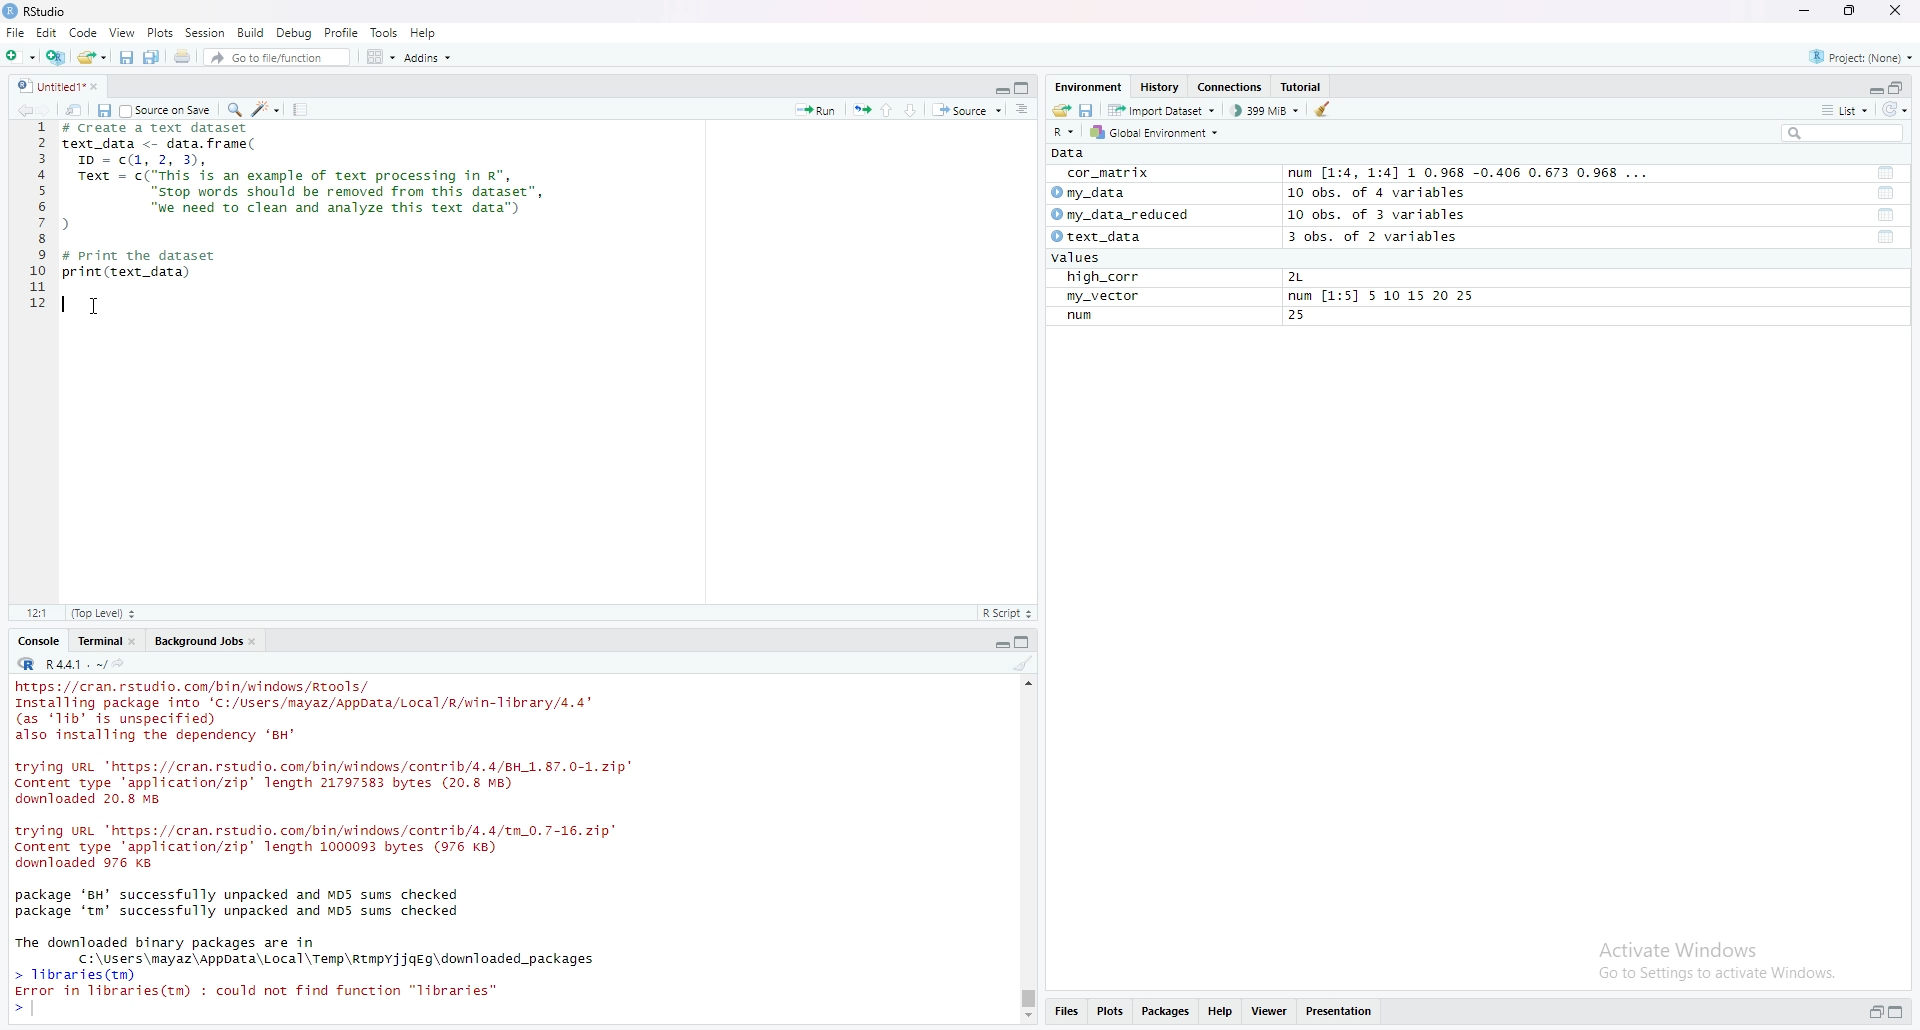 The height and width of the screenshot is (1030, 1920). Describe the element at coordinates (1269, 113) in the screenshot. I see `399MB` at that location.